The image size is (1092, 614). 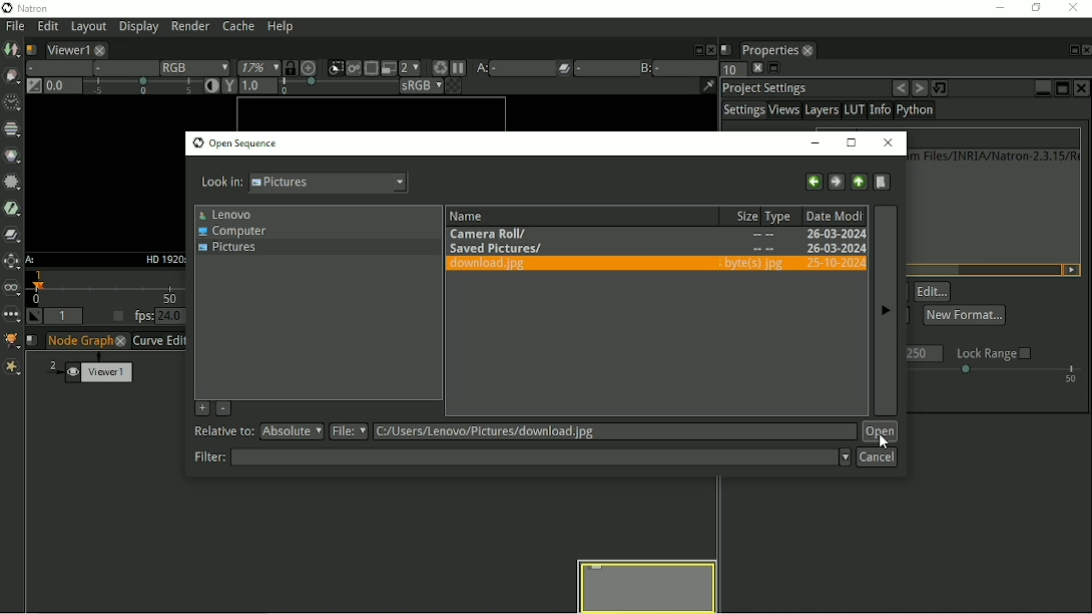 I want to click on Minimize, so click(x=819, y=142).